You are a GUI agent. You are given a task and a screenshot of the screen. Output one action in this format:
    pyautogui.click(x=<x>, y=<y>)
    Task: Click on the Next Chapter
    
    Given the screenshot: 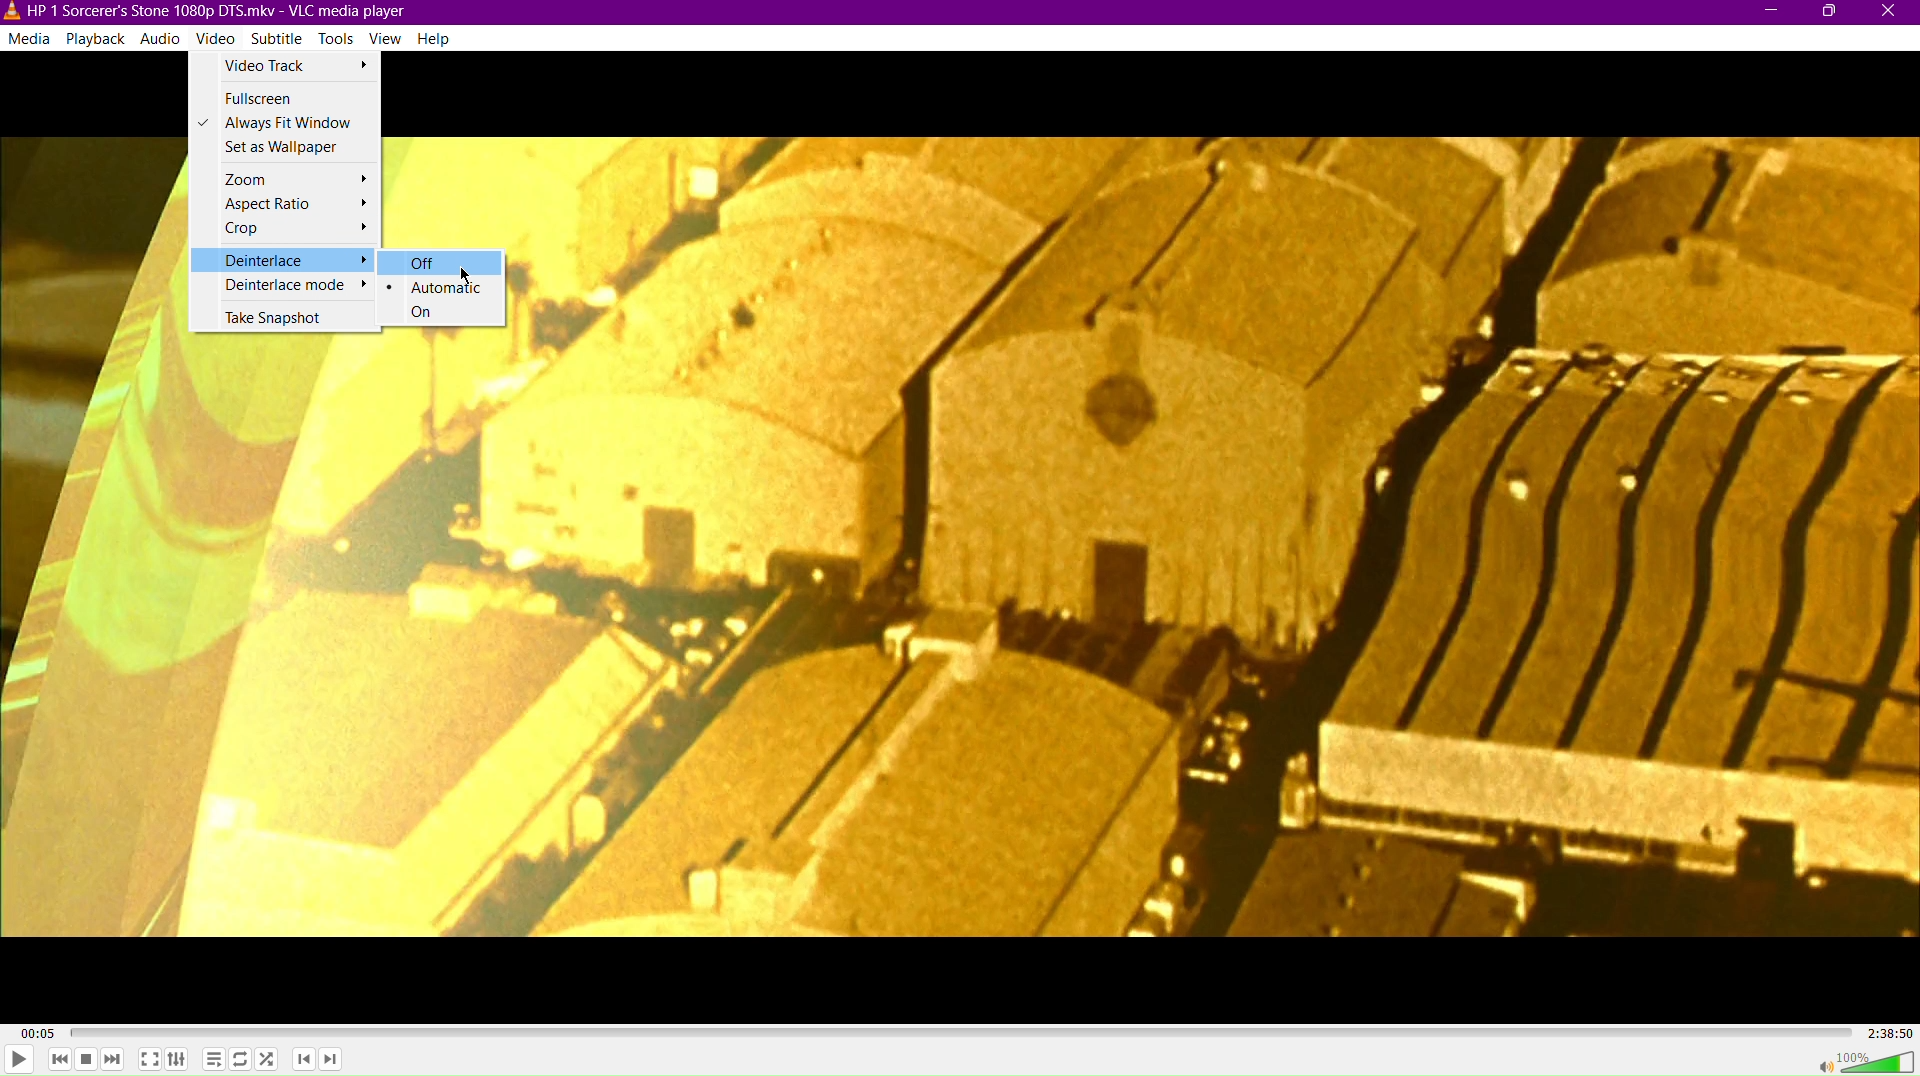 What is the action you would take?
    pyautogui.click(x=331, y=1060)
    